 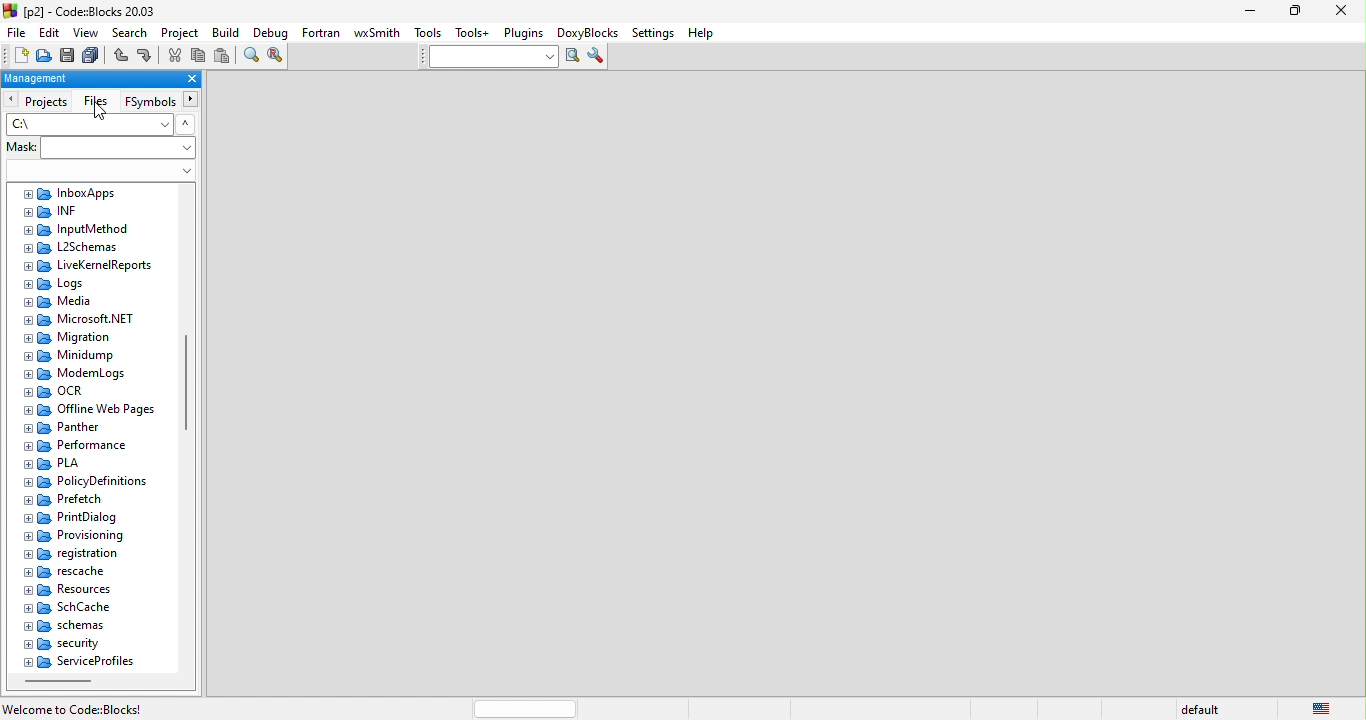 I want to click on tools++, so click(x=471, y=32).